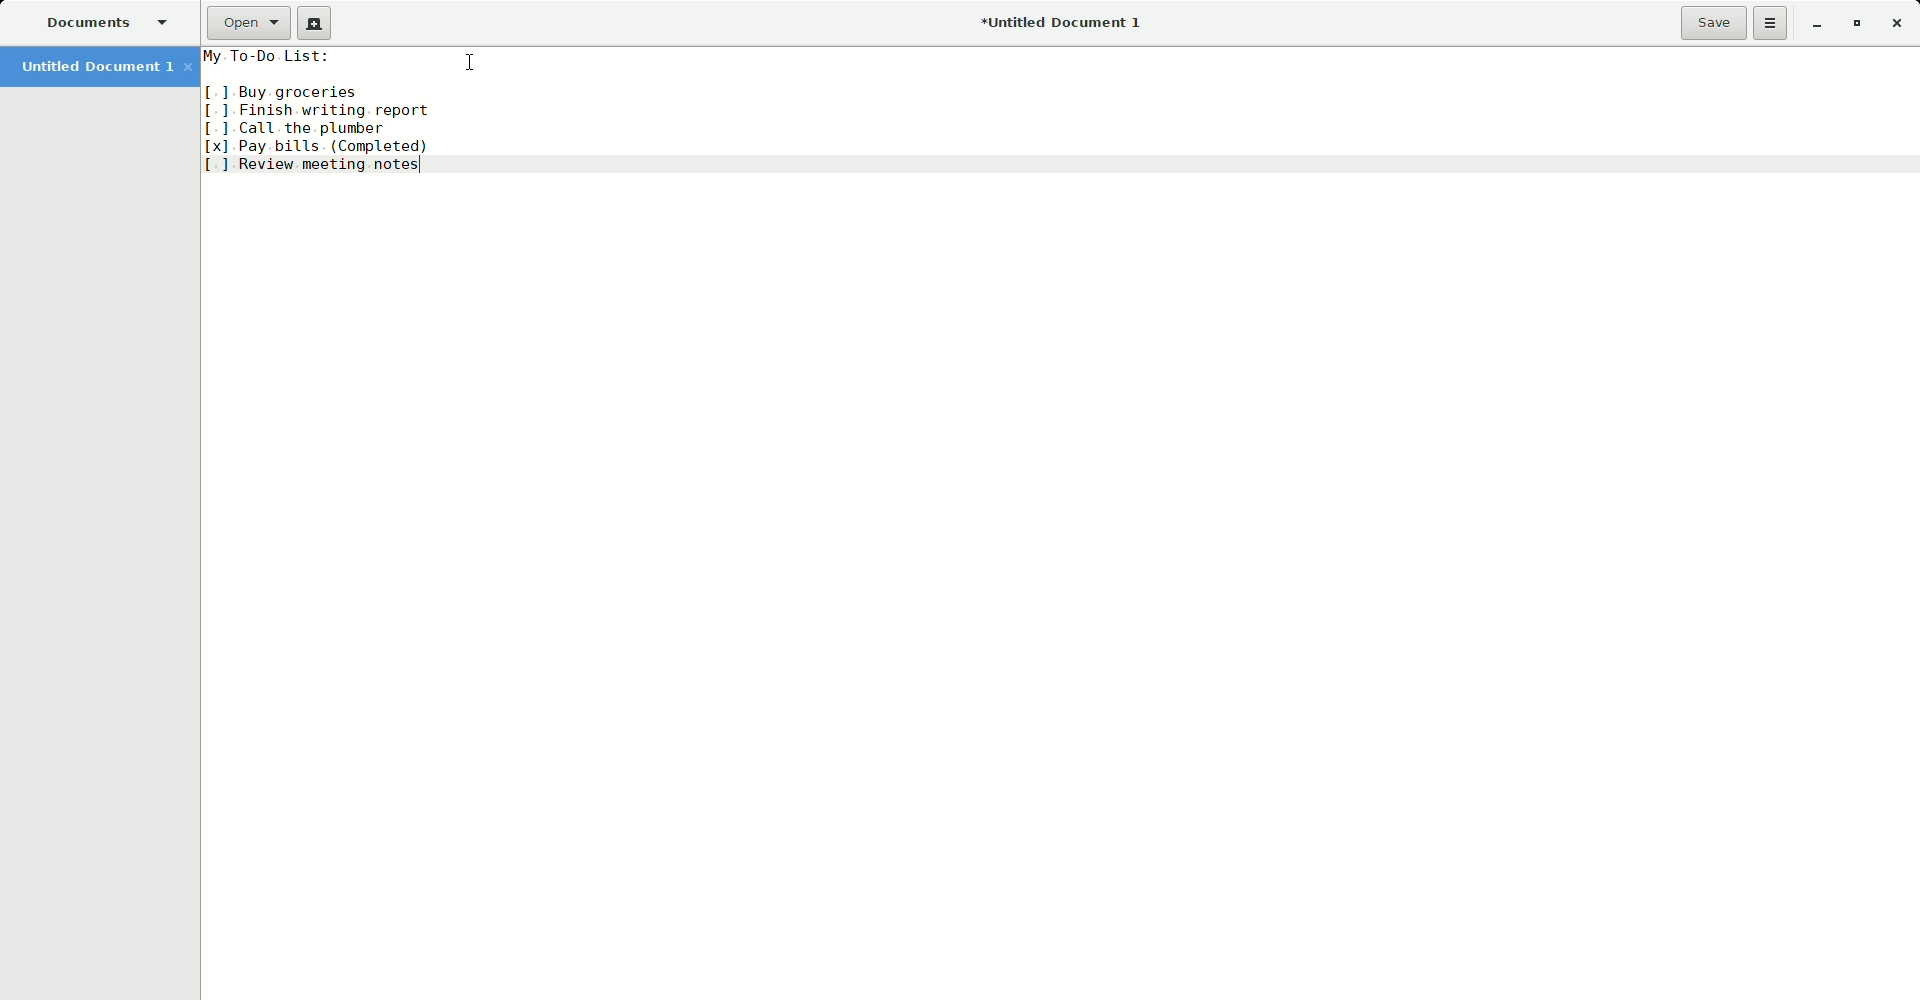 Image resolution: width=1920 pixels, height=1000 pixels. Describe the element at coordinates (1712, 25) in the screenshot. I see `Save` at that location.